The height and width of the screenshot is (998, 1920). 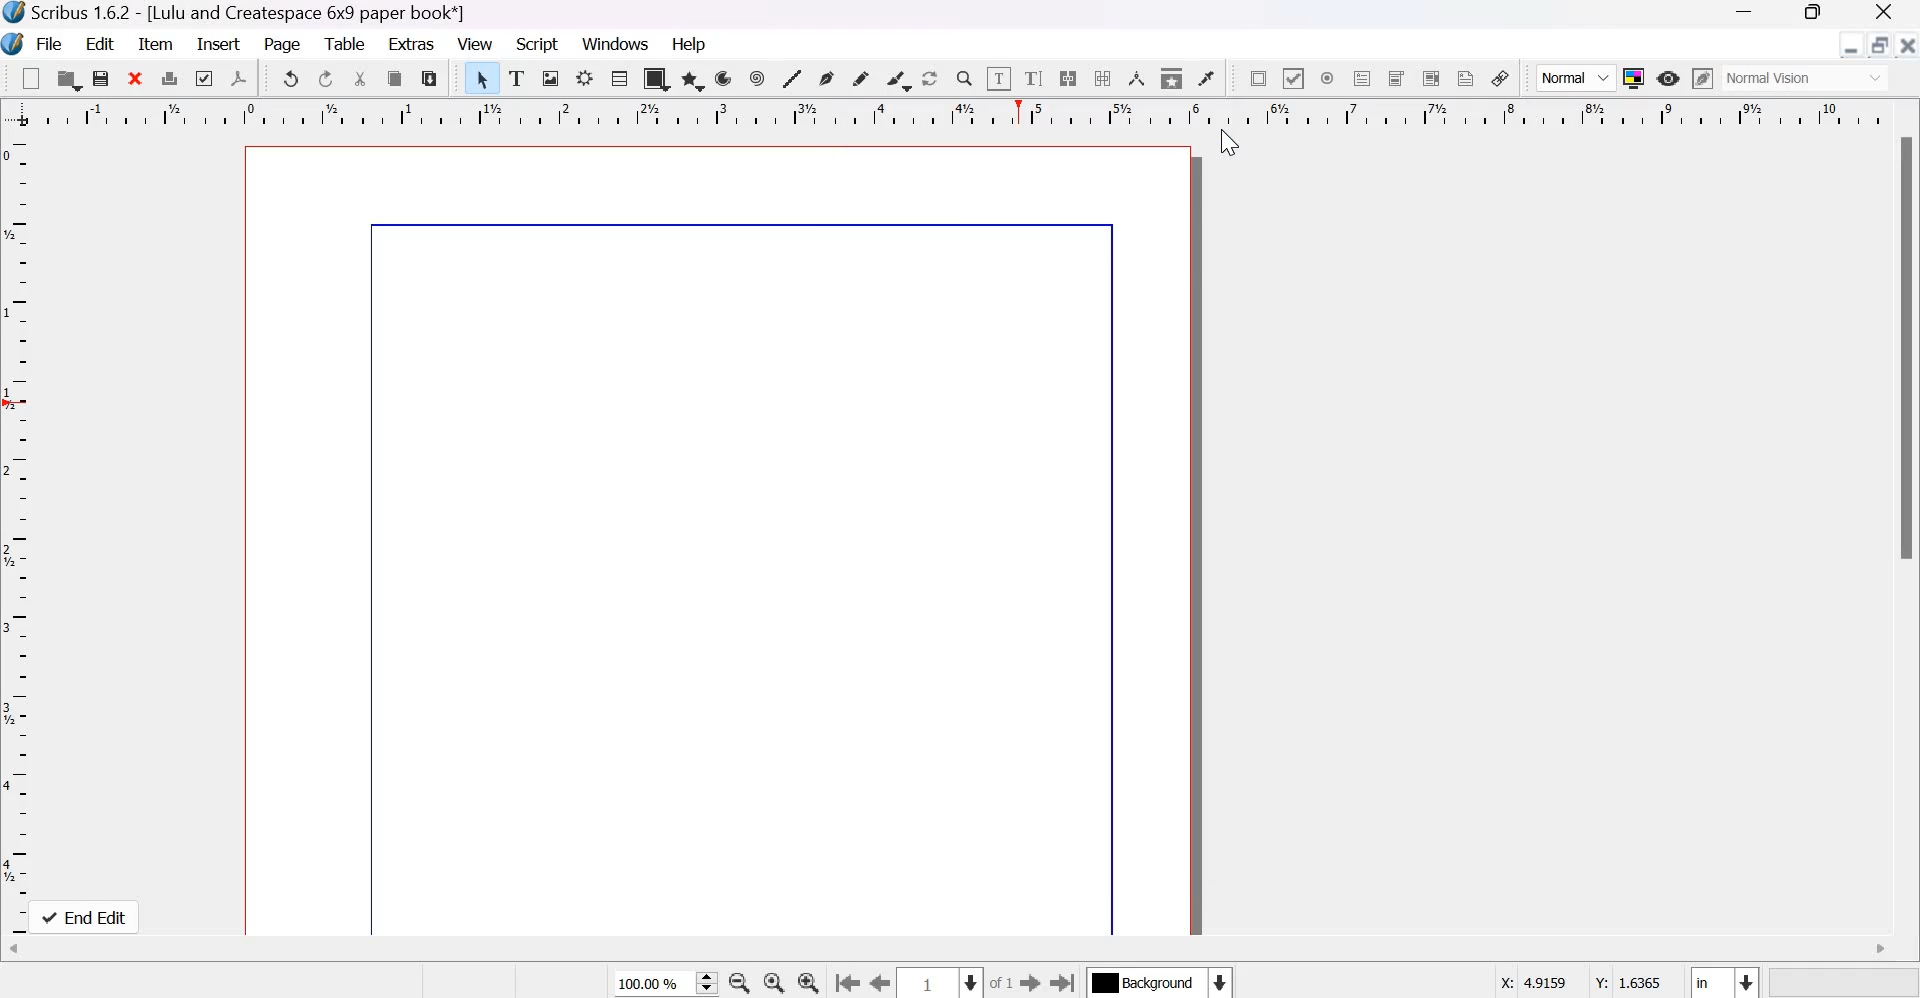 What do you see at coordinates (429, 79) in the screenshot?
I see `paste` at bounding box center [429, 79].